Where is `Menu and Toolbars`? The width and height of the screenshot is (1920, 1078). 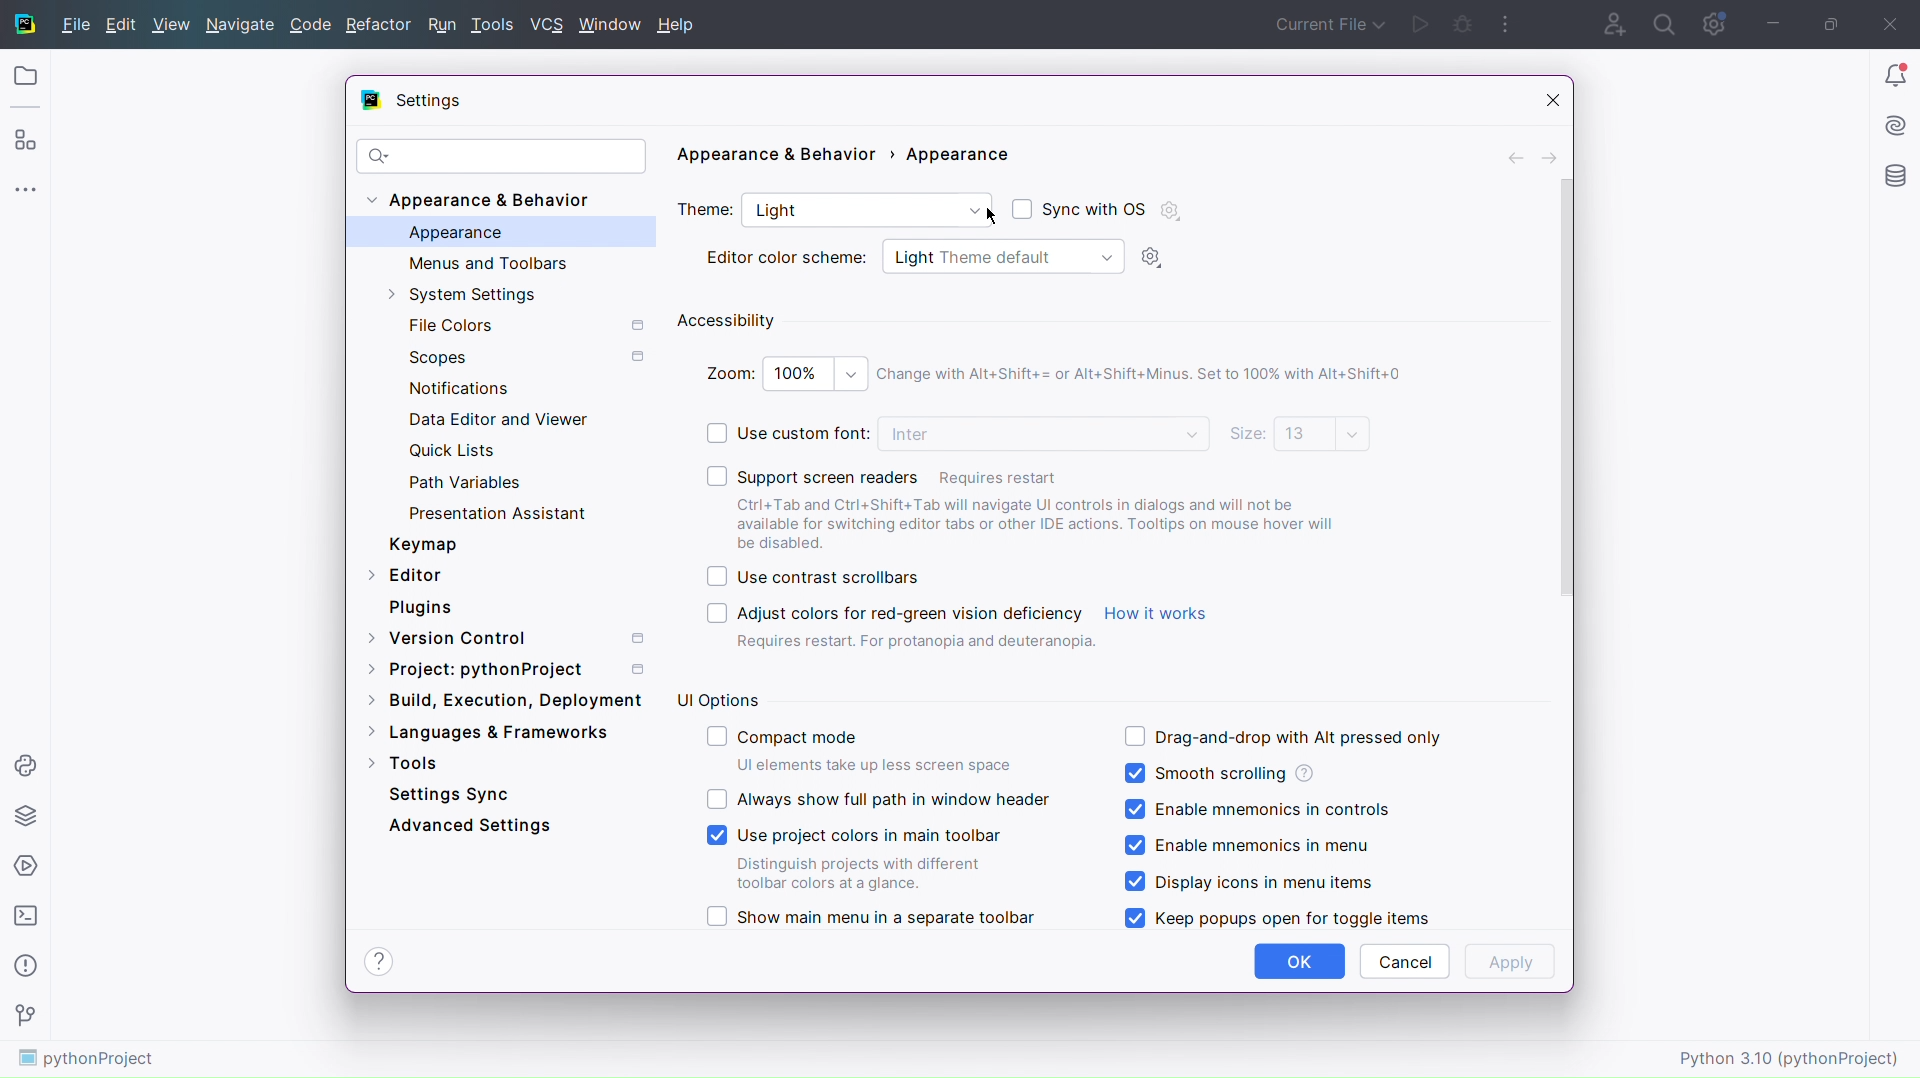 Menu and Toolbars is located at coordinates (485, 262).